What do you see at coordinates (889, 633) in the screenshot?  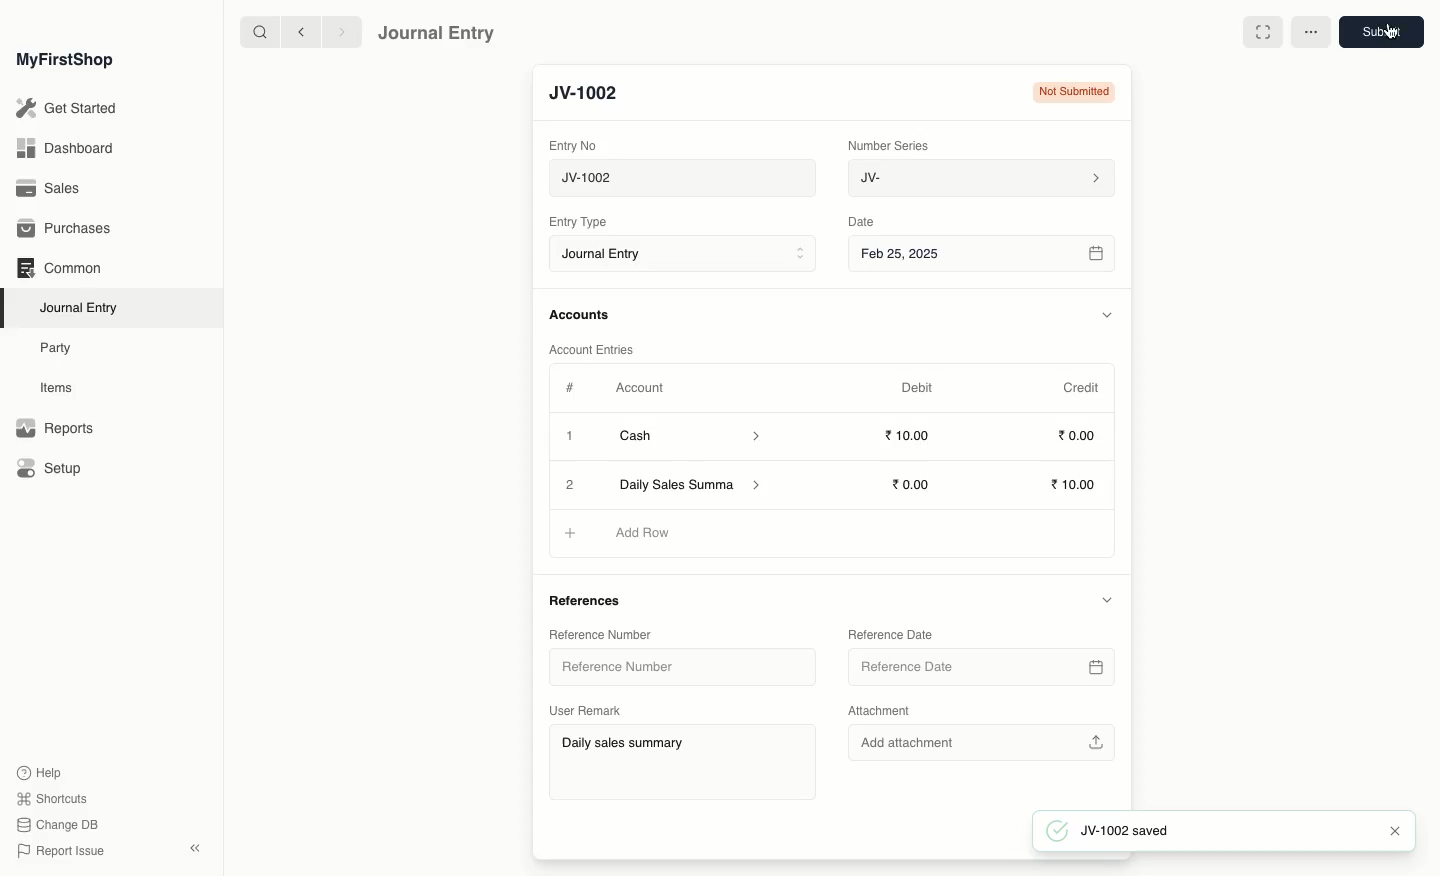 I see `Reference Date` at bounding box center [889, 633].